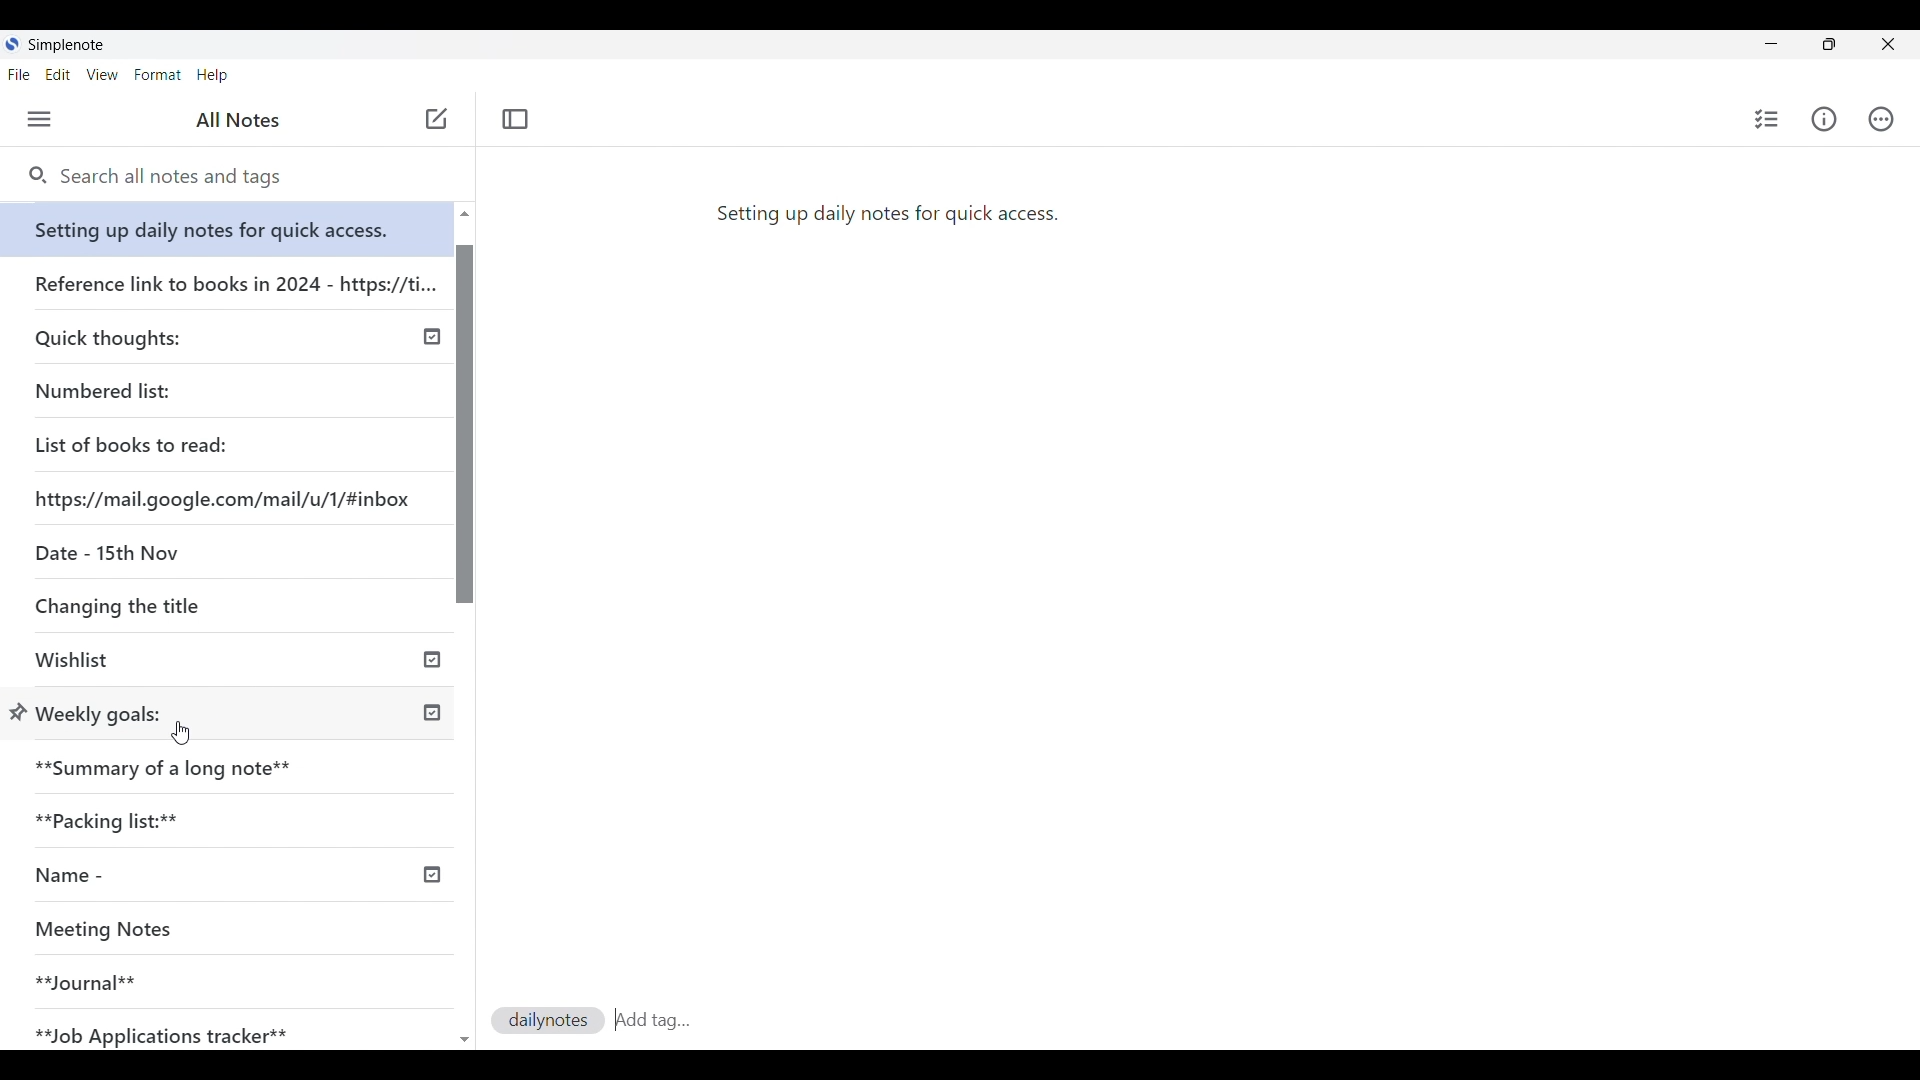 This screenshot has width=1920, height=1080. Describe the element at coordinates (1890, 45) in the screenshot. I see `Close` at that location.